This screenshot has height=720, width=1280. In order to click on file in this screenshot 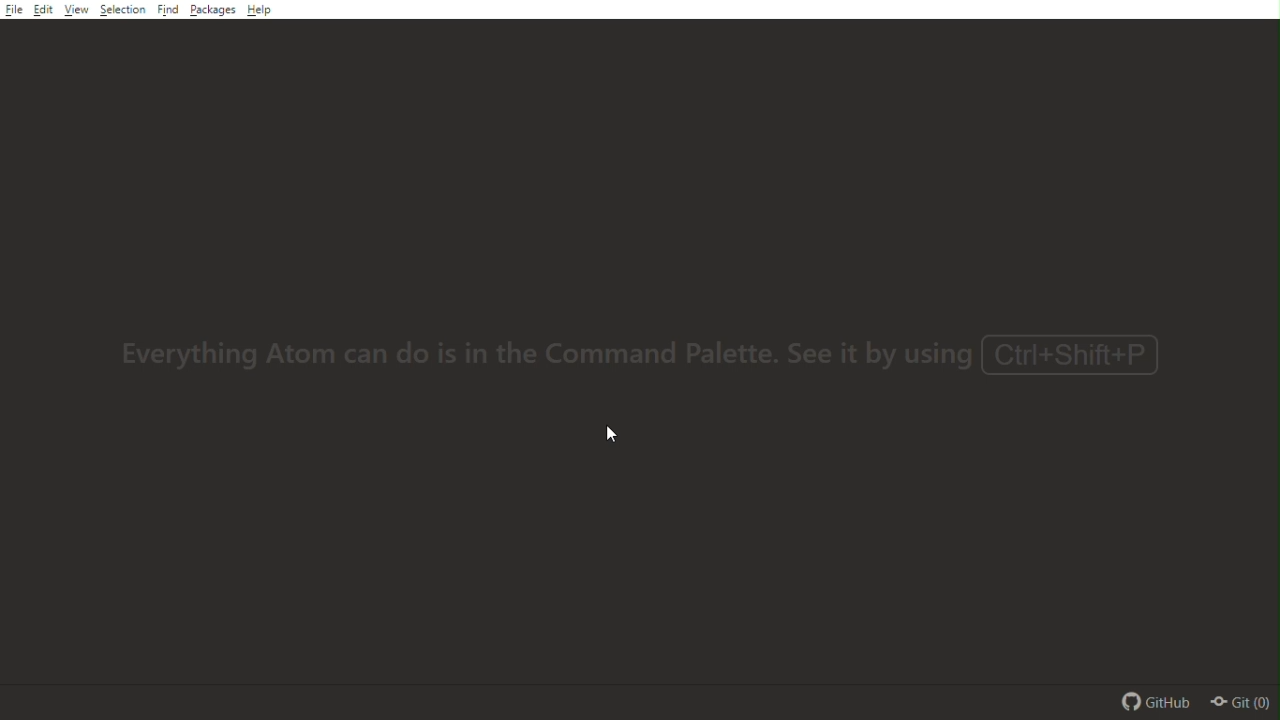, I will do `click(13, 12)`.